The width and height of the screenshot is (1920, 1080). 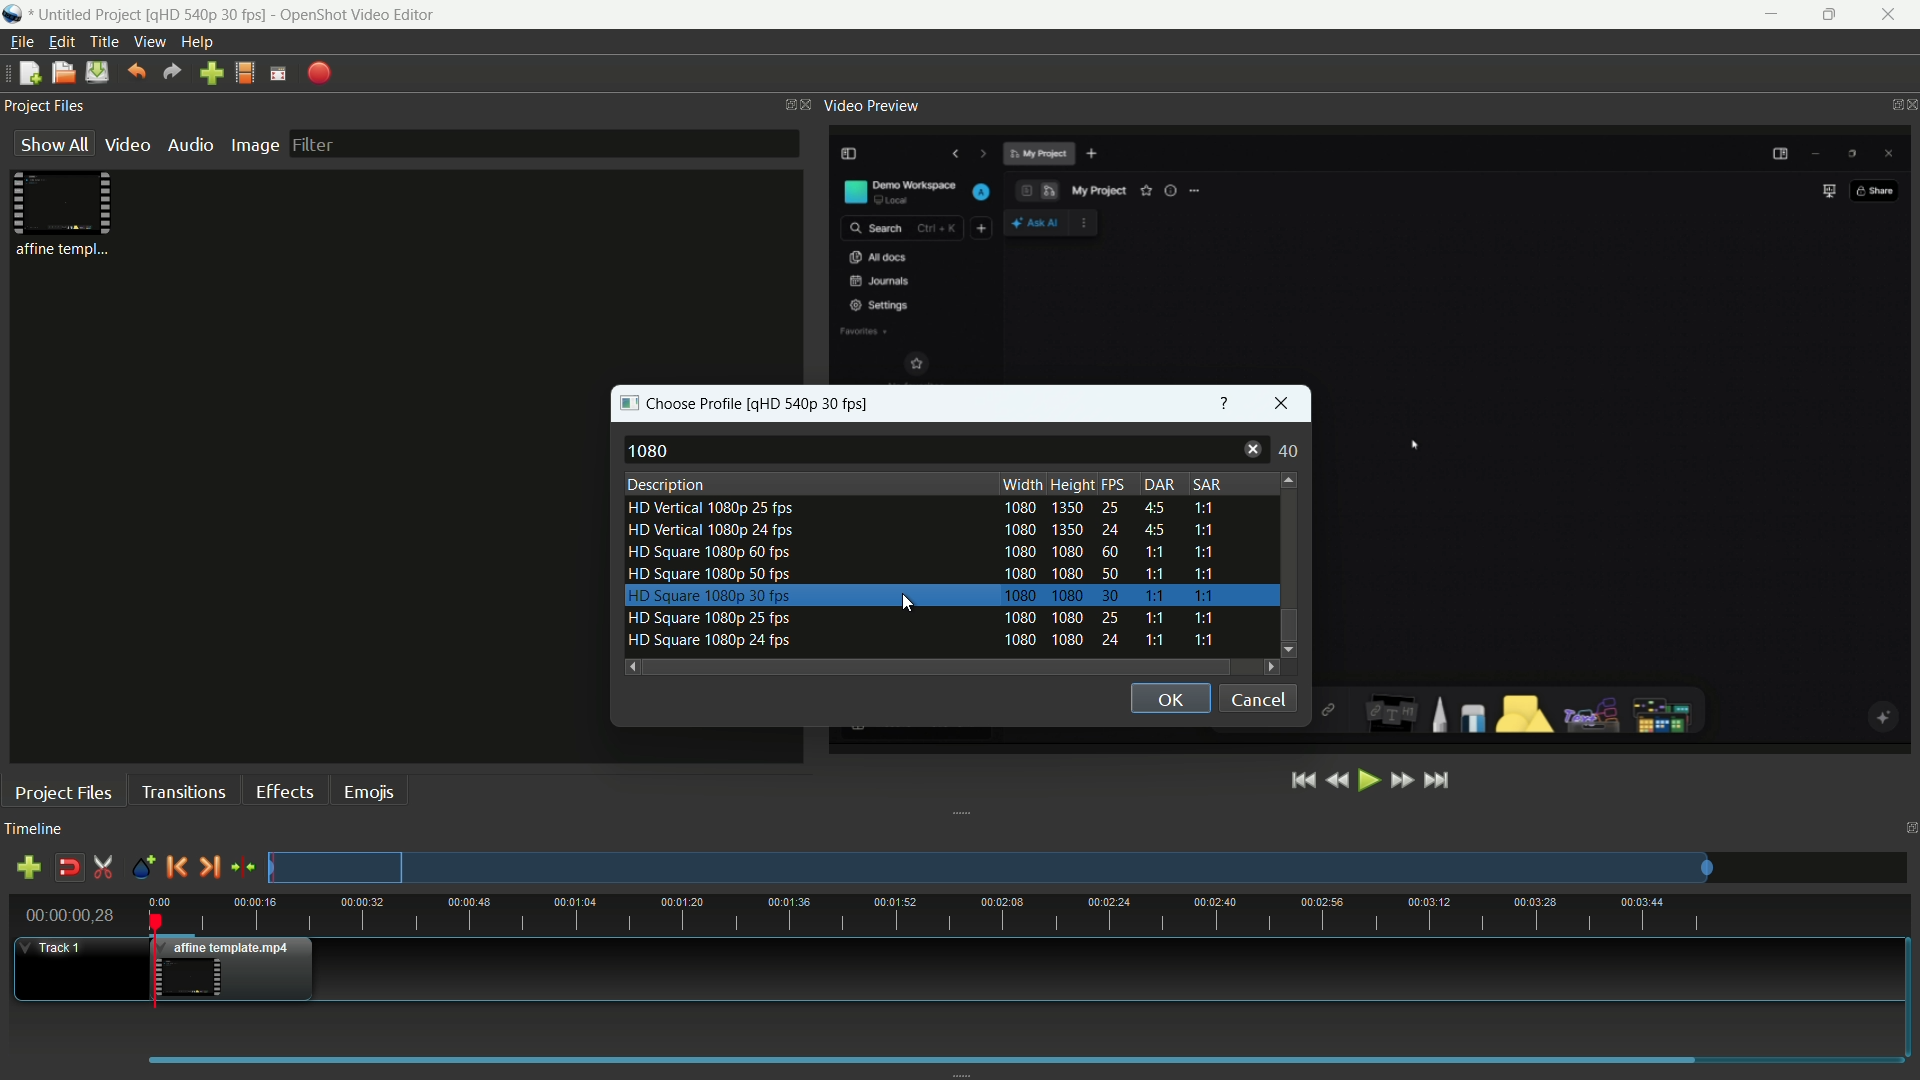 I want to click on project file, so click(x=64, y=212).